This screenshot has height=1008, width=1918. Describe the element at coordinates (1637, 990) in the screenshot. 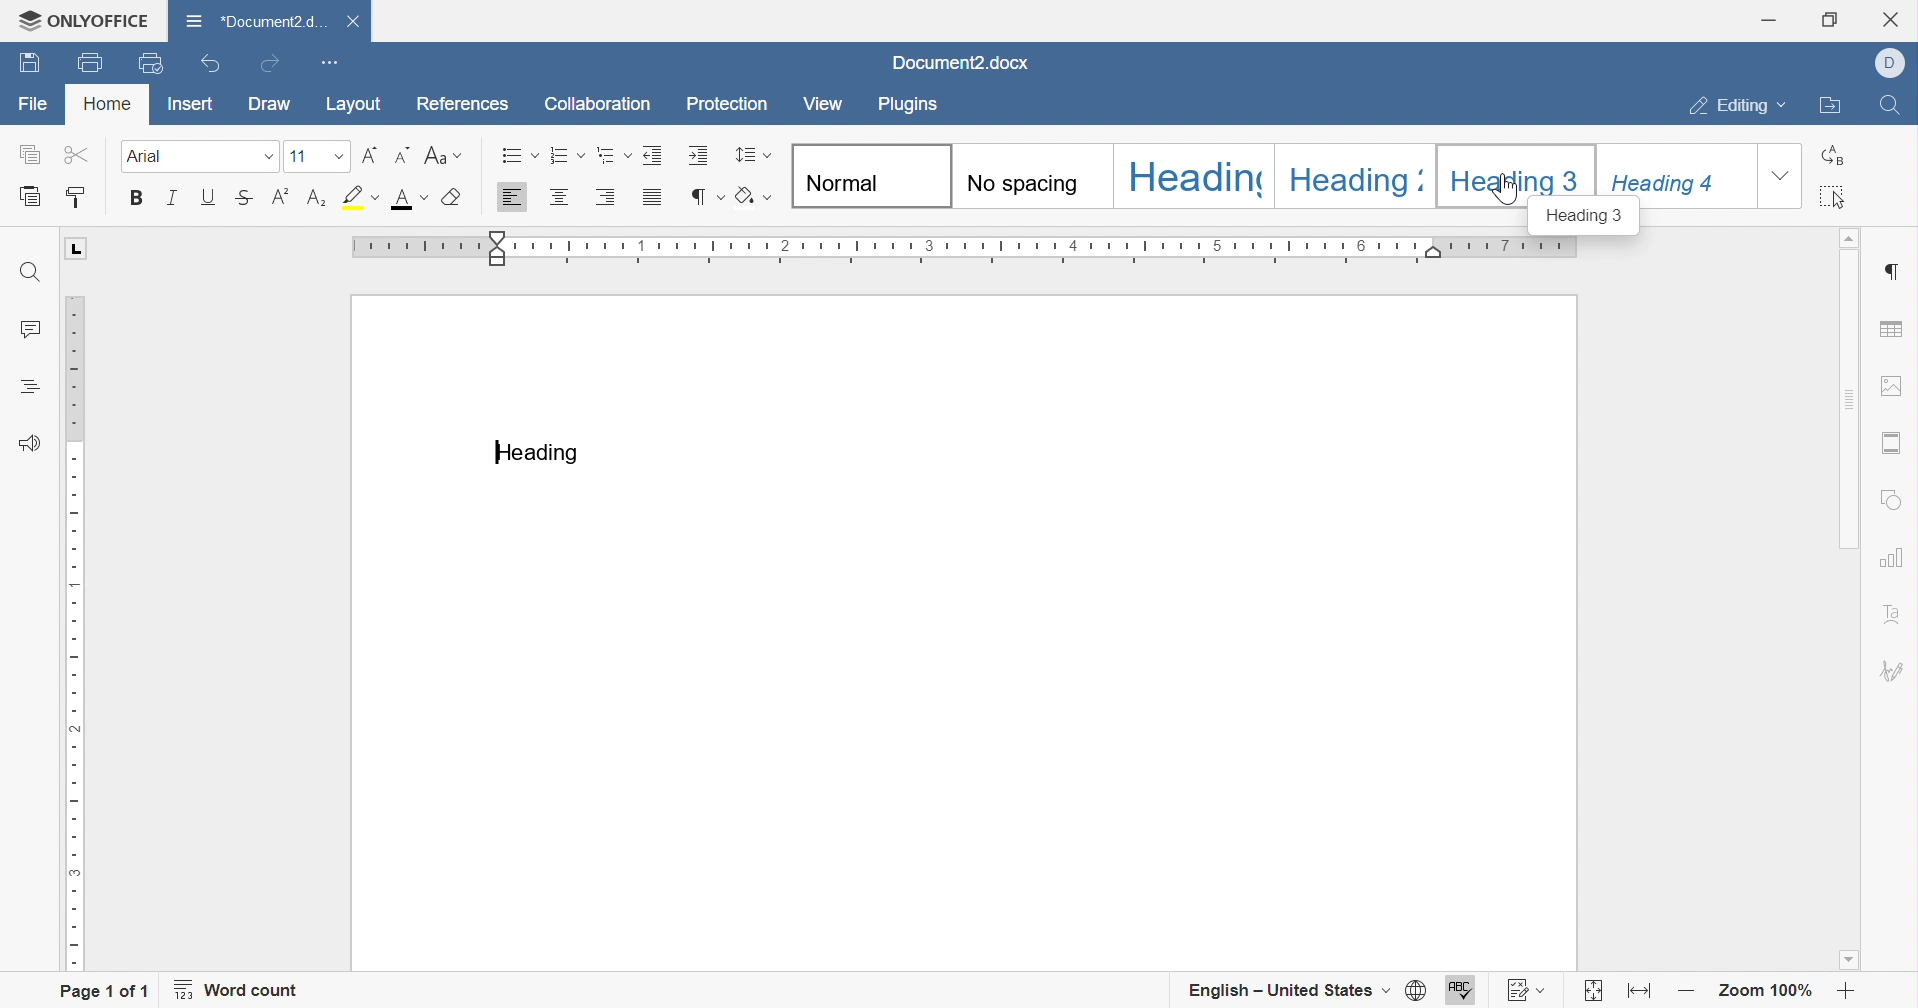

I see `Fit to width` at that location.